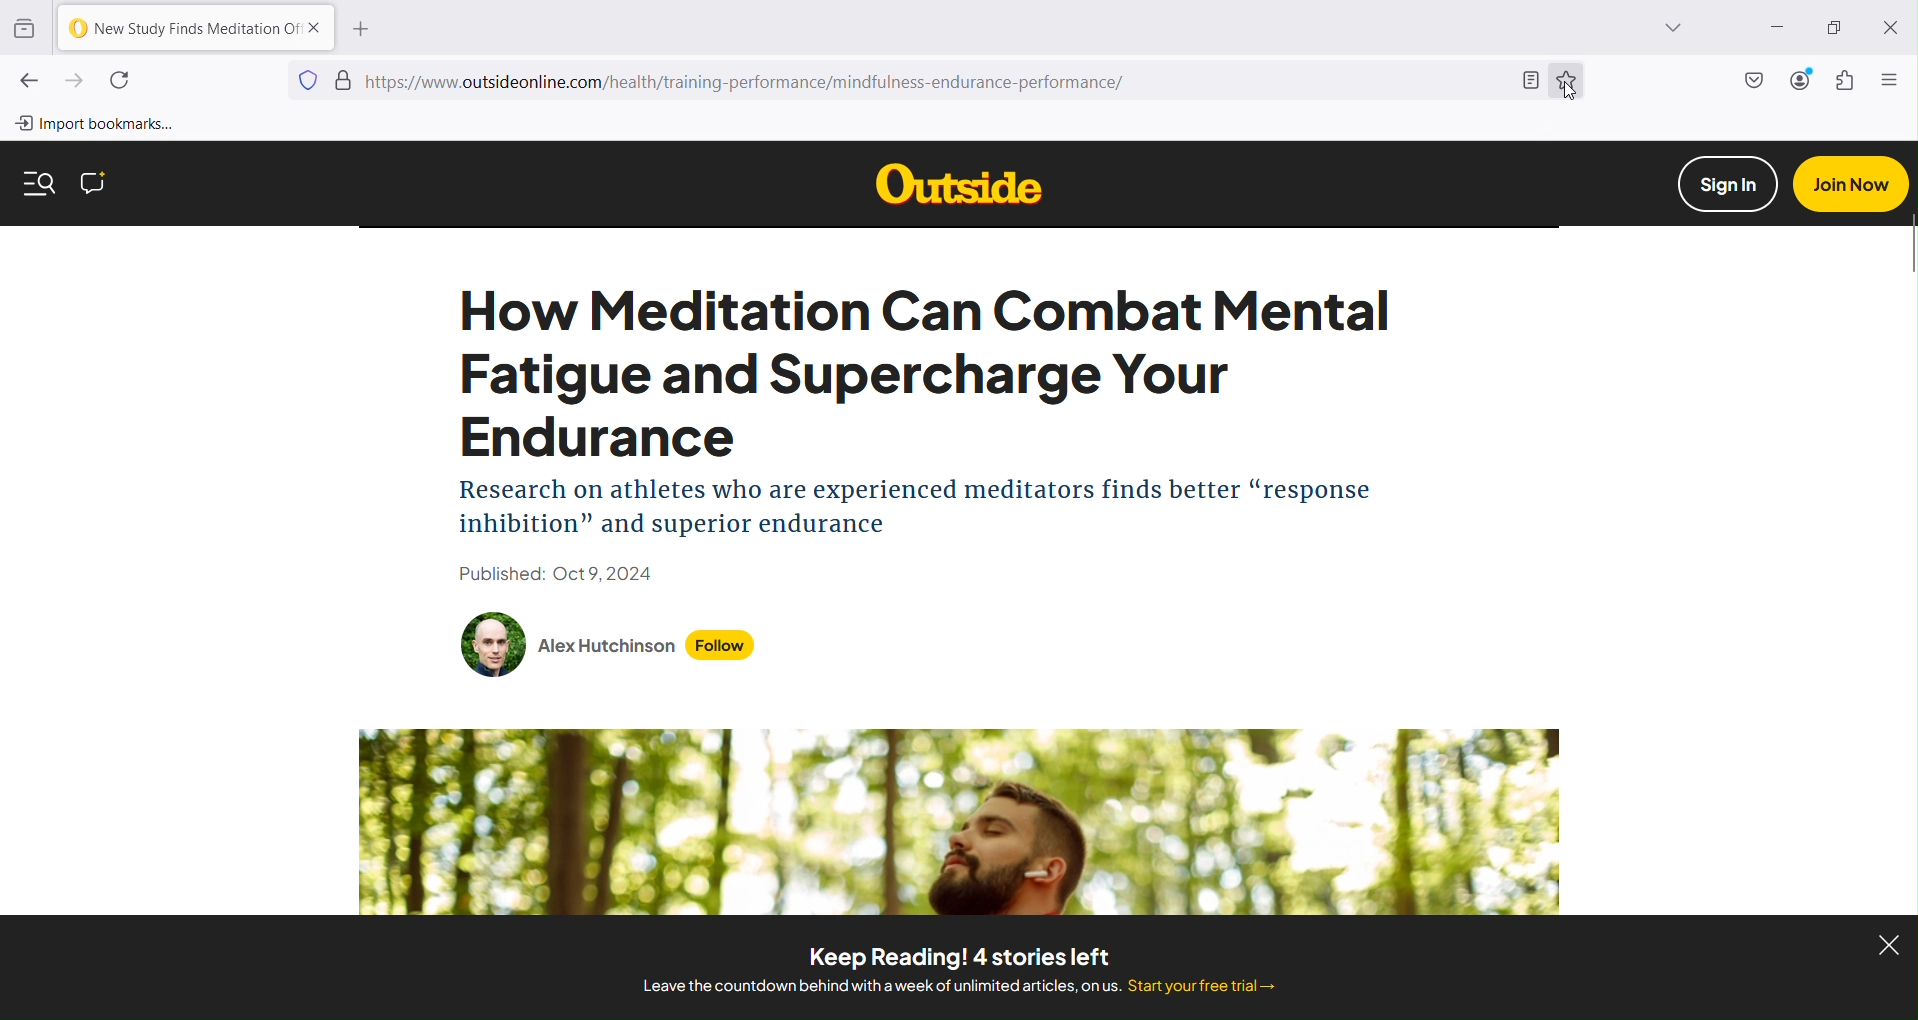 The image size is (1918, 1020). Describe the element at coordinates (93, 183) in the screenshot. I see `Comment` at that location.